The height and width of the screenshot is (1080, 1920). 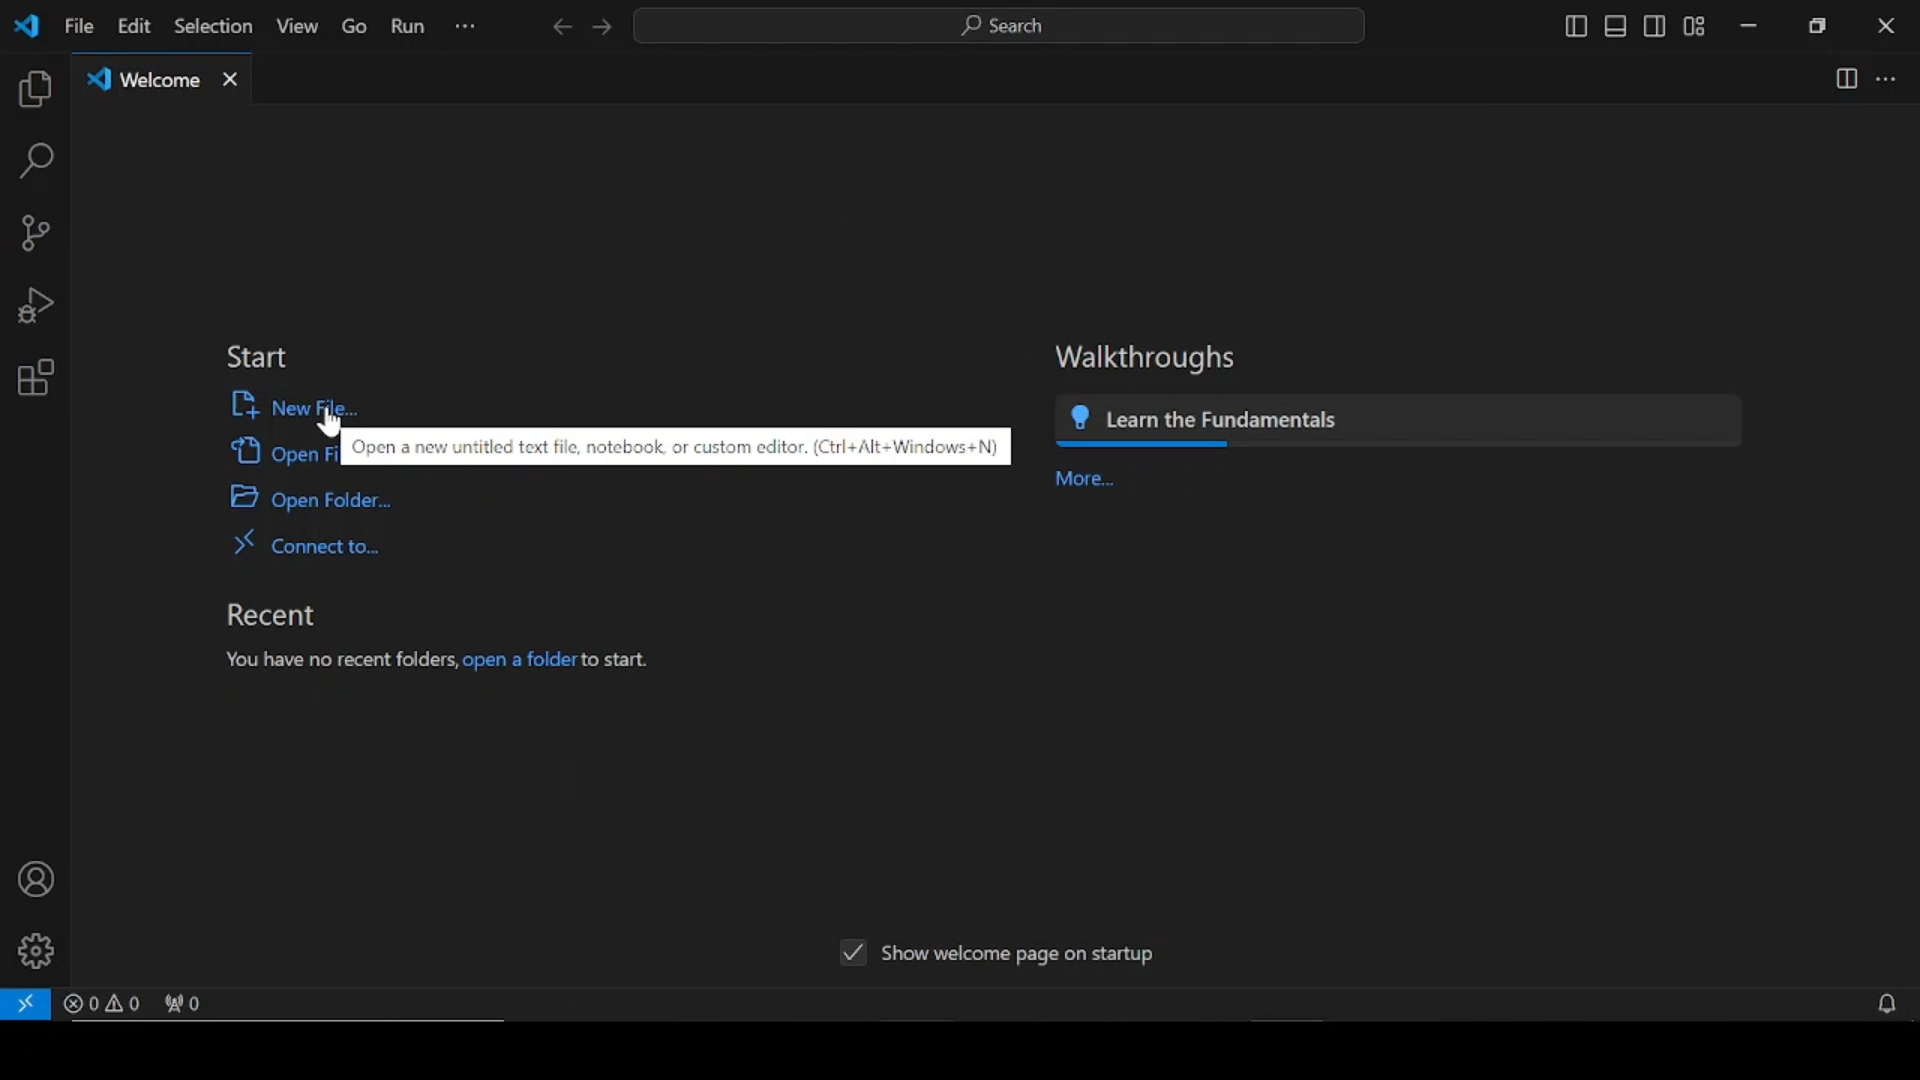 What do you see at coordinates (438, 662) in the screenshot?
I see `you have no recent folders, open a folder start` at bounding box center [438, 662].